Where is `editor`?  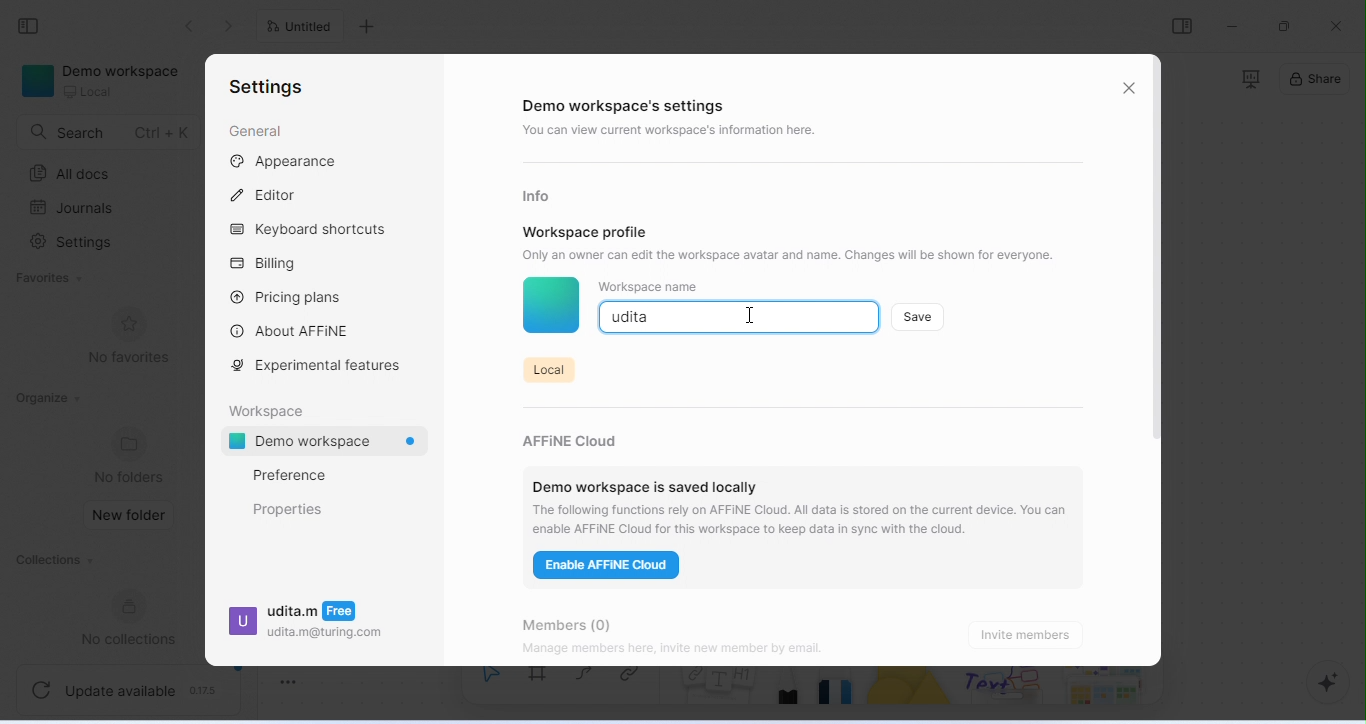 editor is located at coordinates (268, 193).